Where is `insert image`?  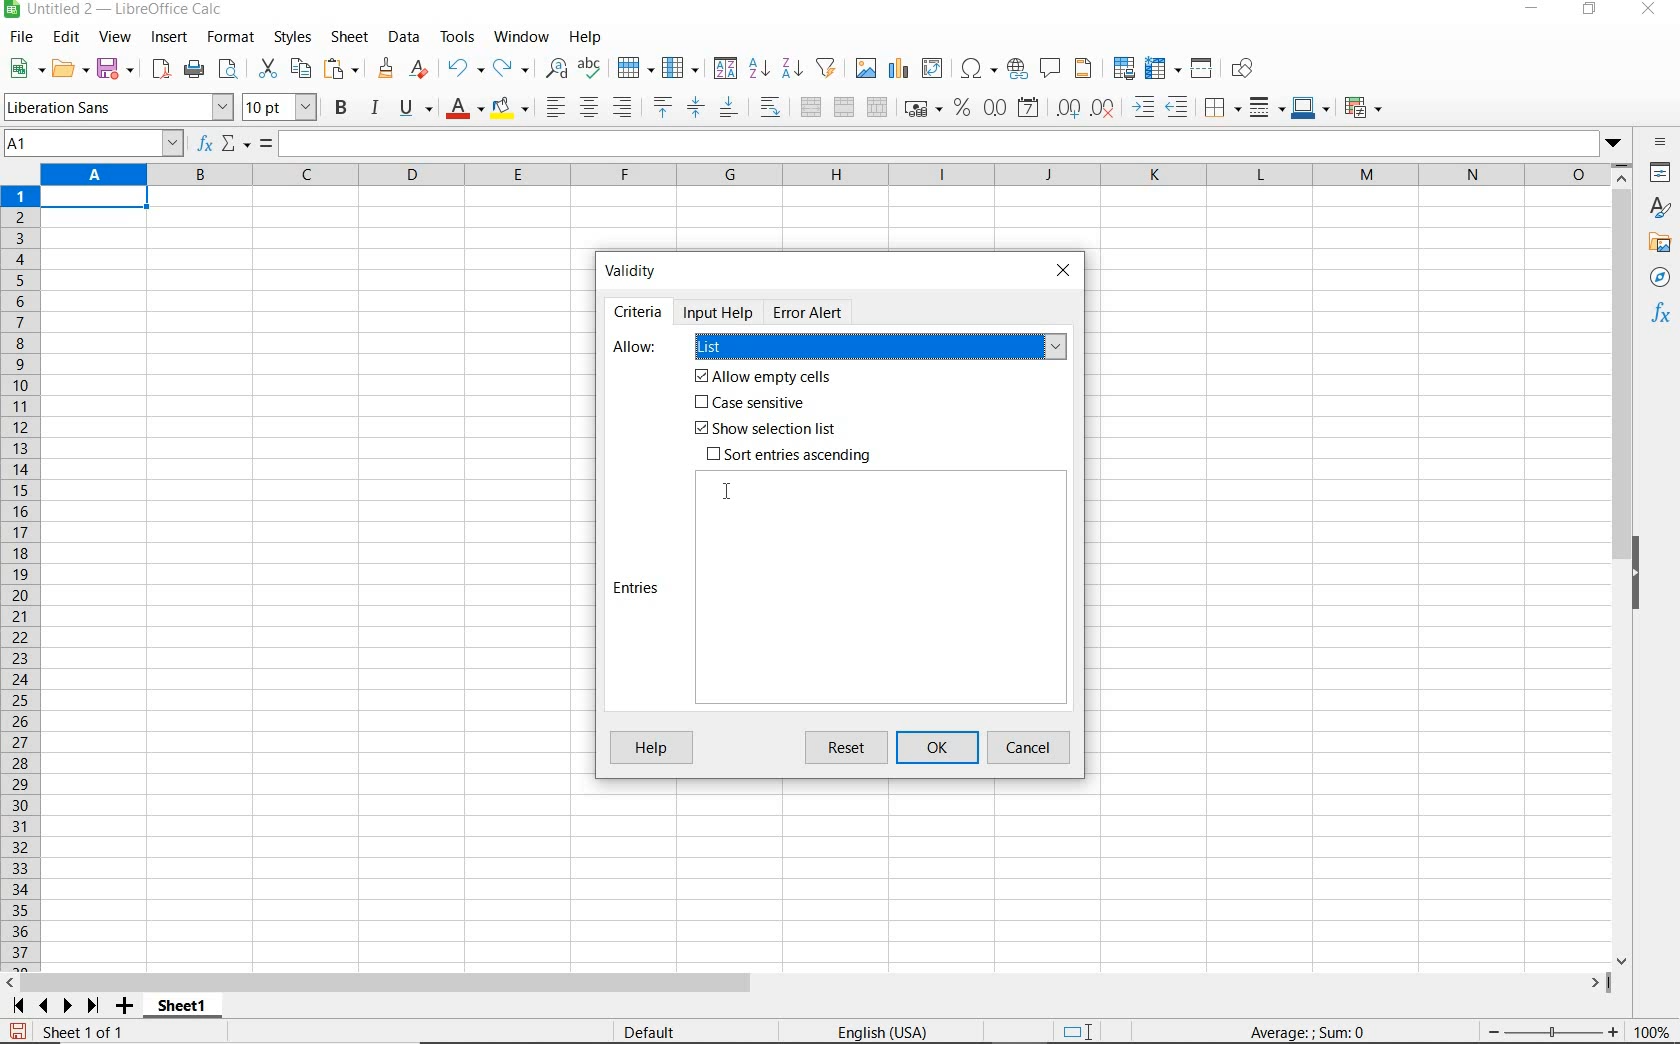 insert image is located at coordinates (868, 69).